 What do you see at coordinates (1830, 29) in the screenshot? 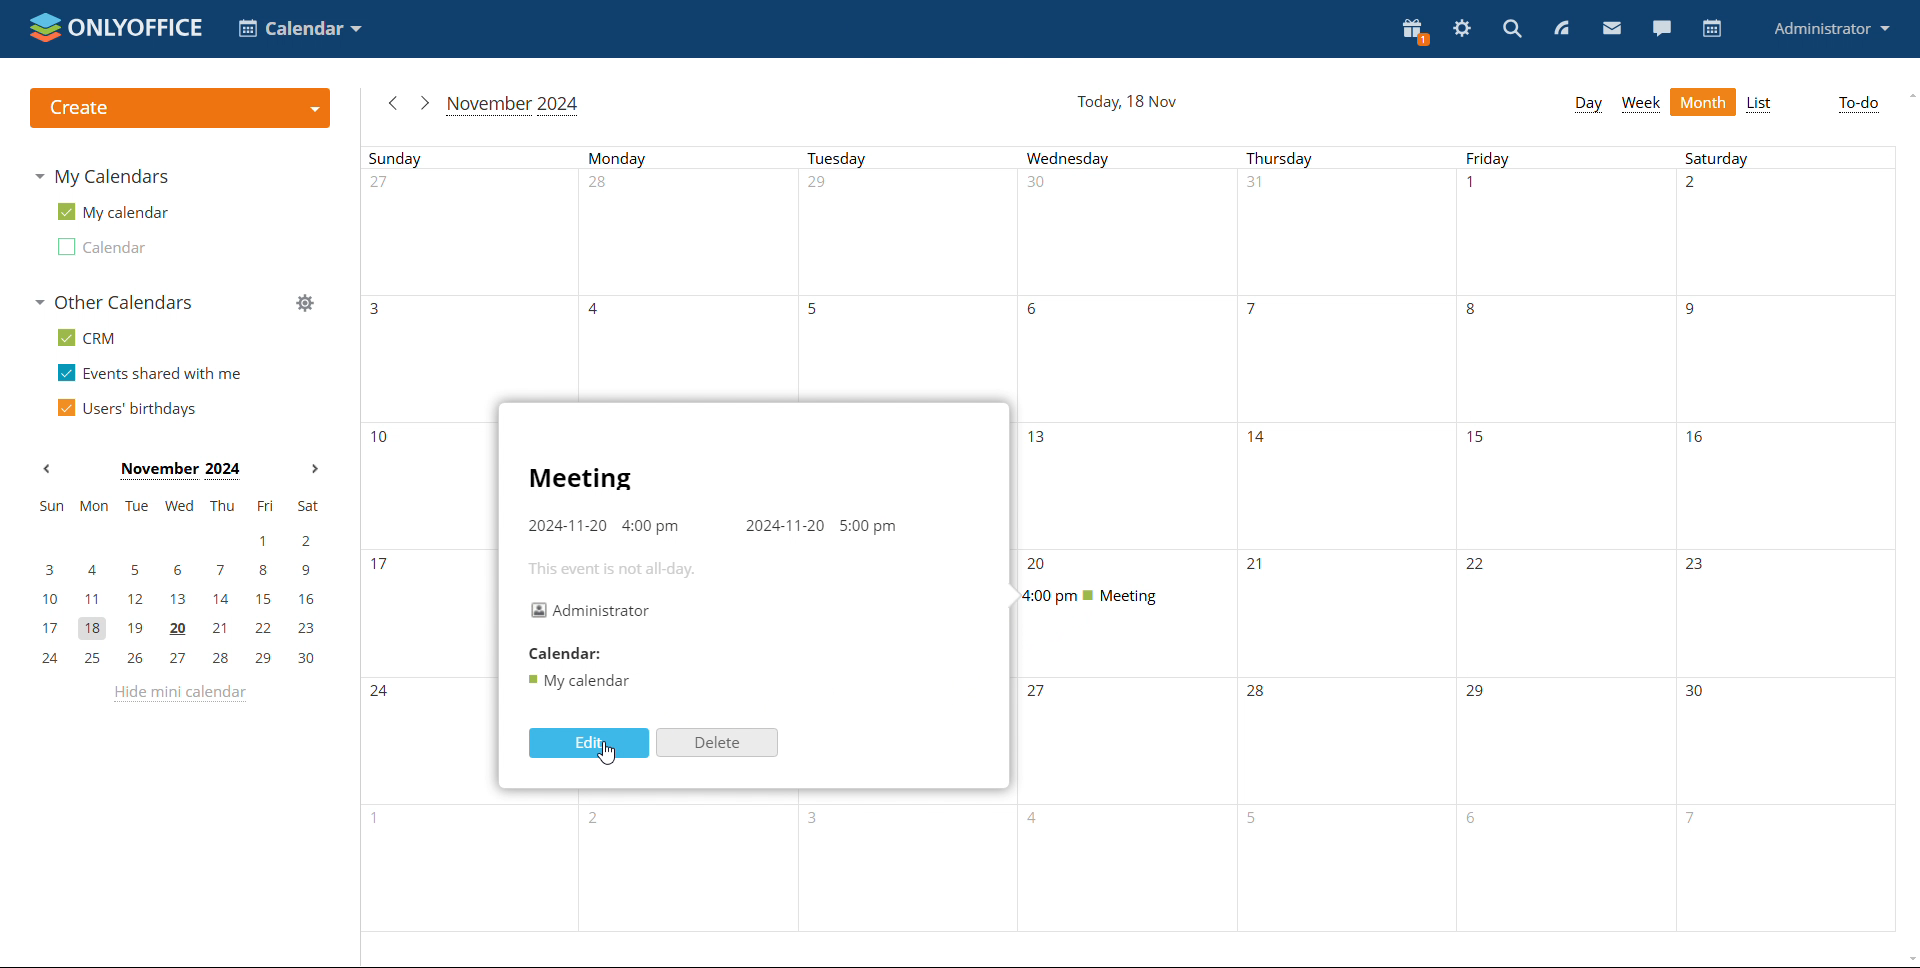
I see `profile` at bounding box center [1830, 29].